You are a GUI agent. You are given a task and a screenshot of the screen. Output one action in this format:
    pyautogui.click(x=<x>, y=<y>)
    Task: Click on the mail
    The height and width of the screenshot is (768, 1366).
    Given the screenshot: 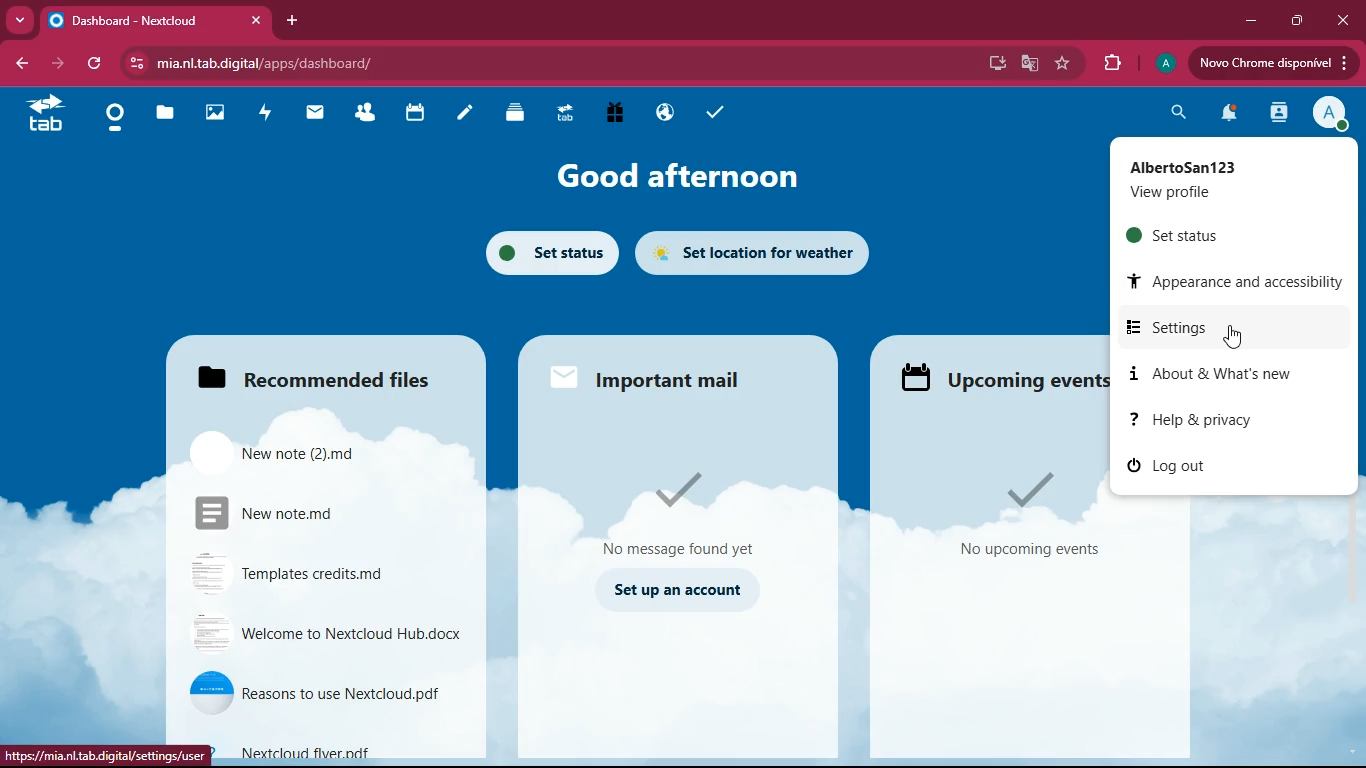 What is the action you would take?
    pyautogui.click(x=657, y=377)
    